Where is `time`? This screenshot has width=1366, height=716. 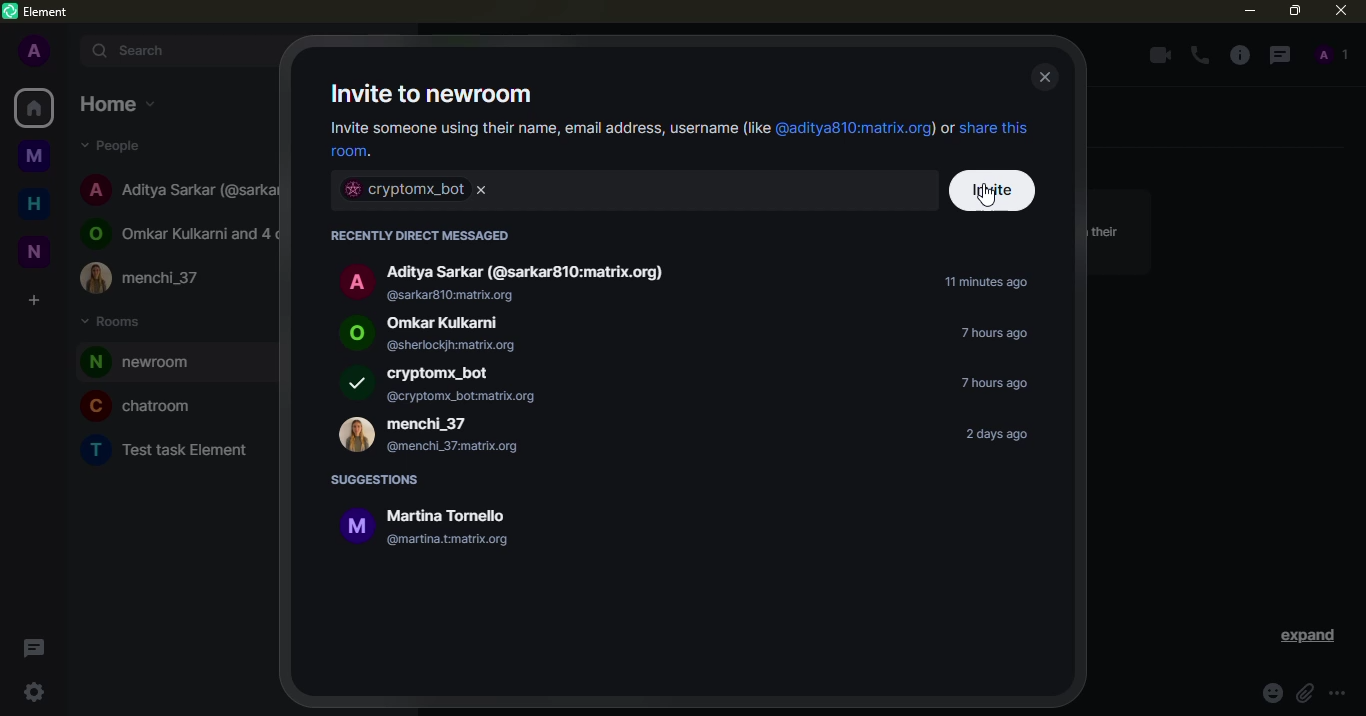
time is located at coordinates (986, 434).